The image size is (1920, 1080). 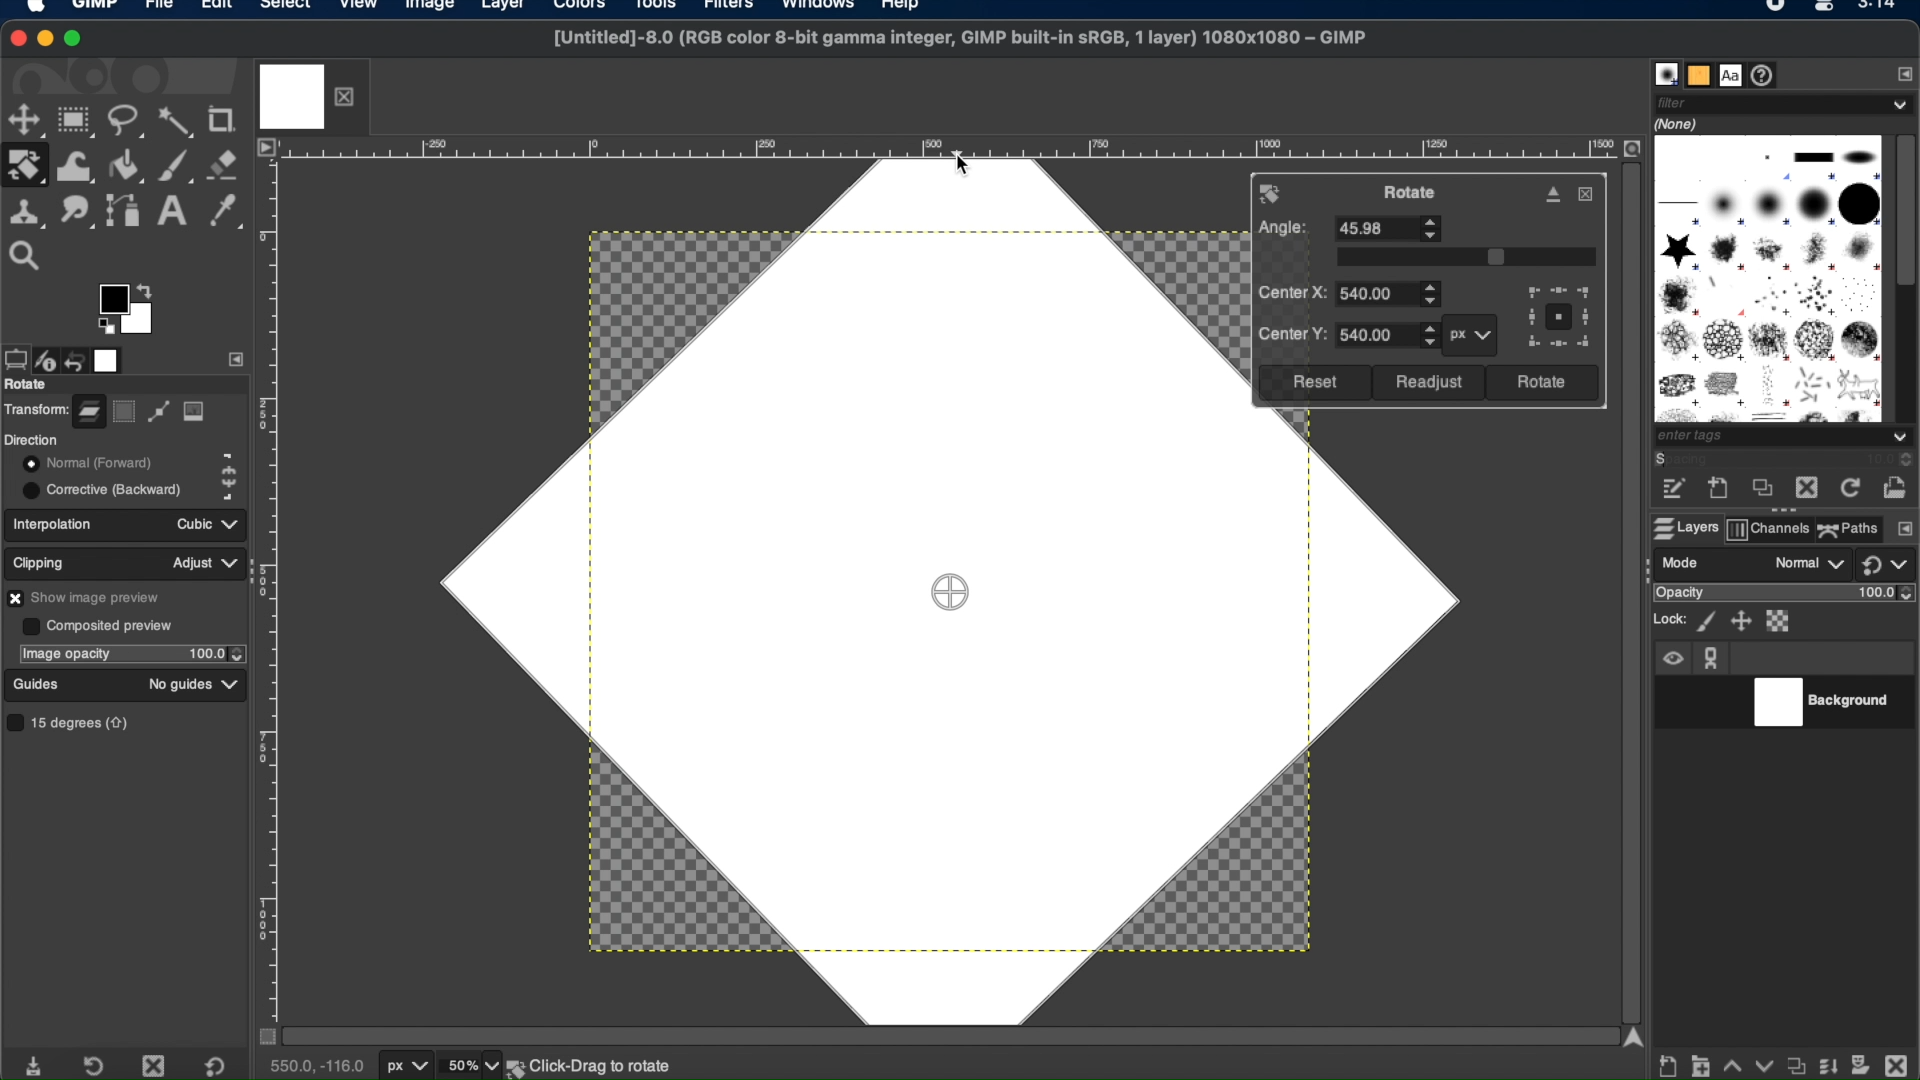 I want to click on crop tool, so click(x=226, y=119).